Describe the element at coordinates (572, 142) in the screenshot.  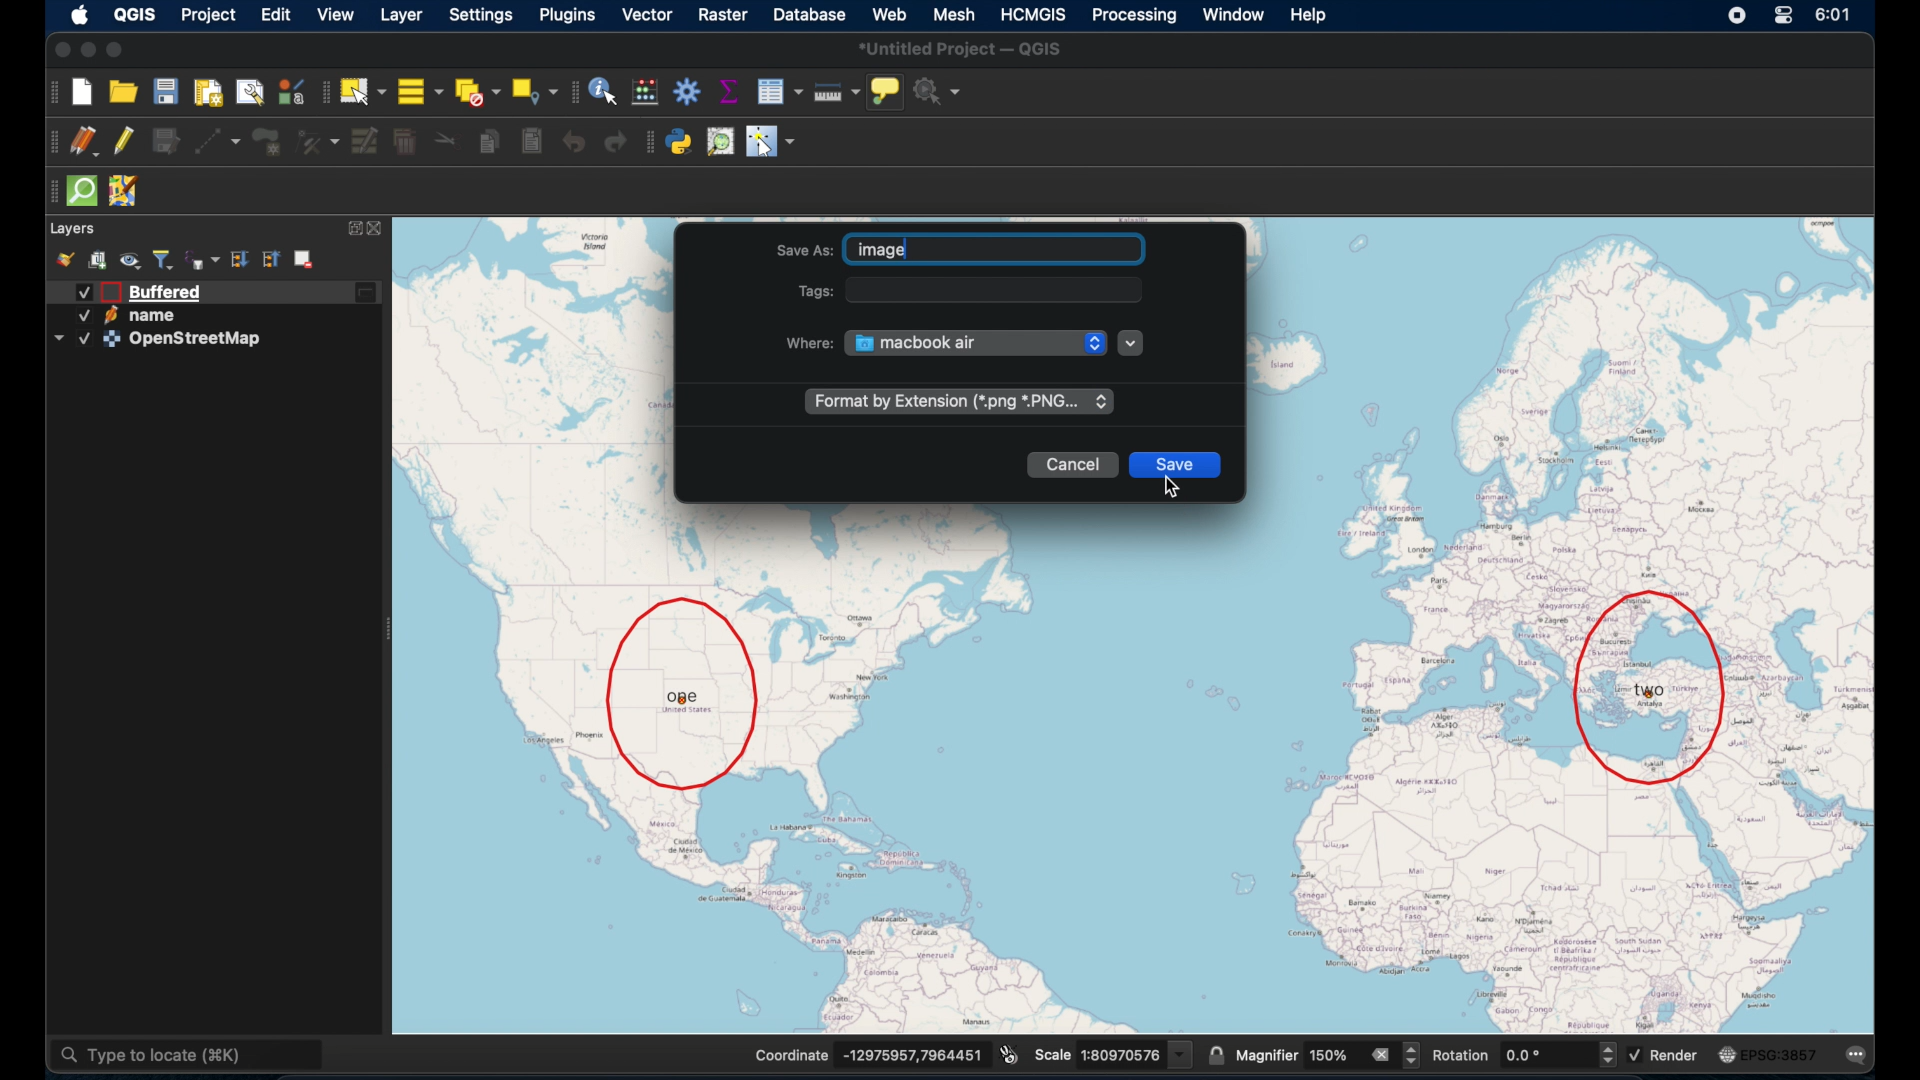
I see `undo` at that location.